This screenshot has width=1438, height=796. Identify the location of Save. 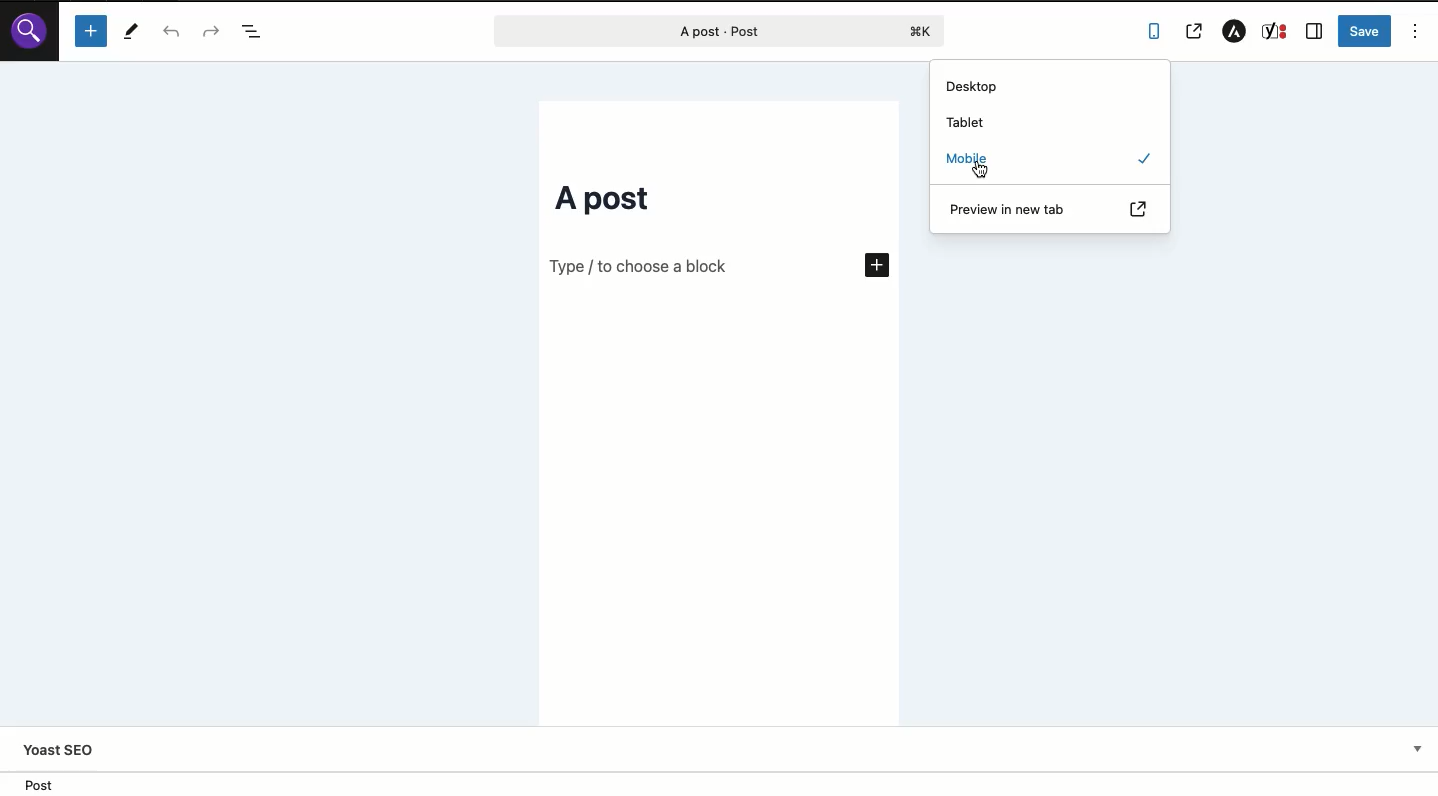
(1365, 29).